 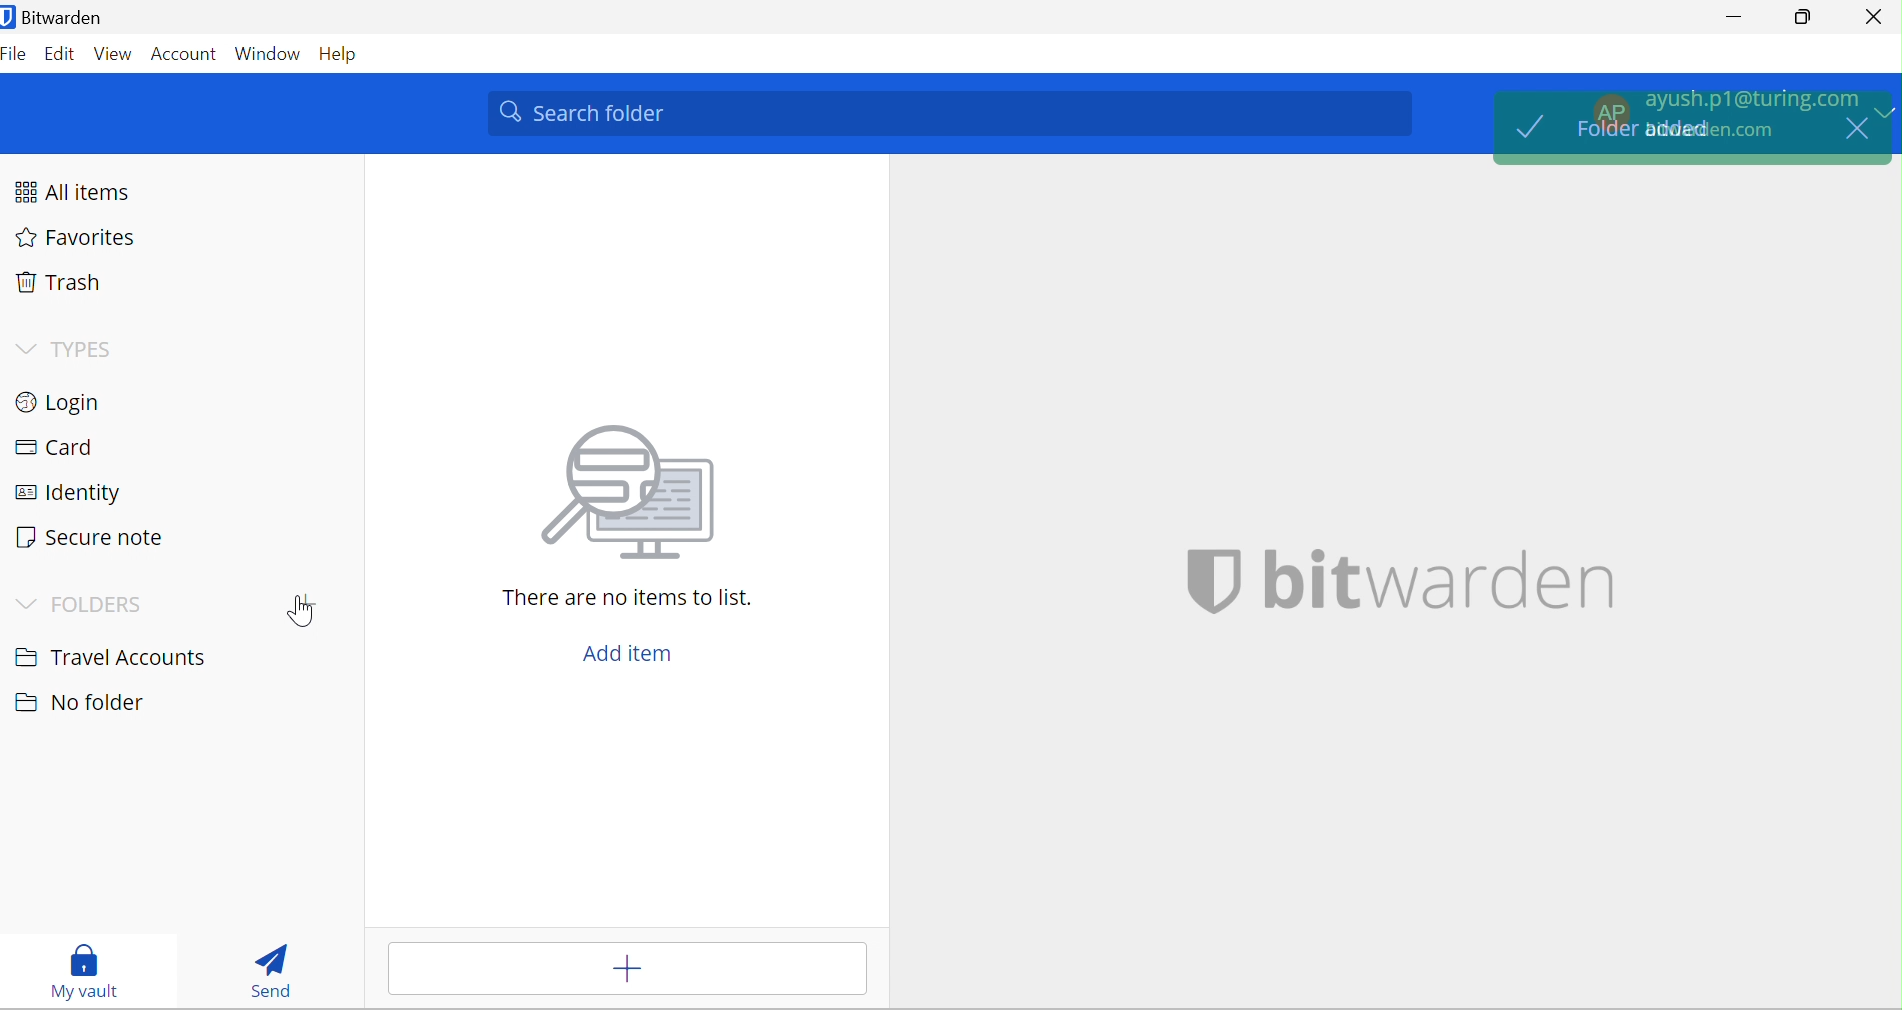 What do you see at coordinates (110, 657) in the screenshot?
I see `Travel Accounts` at bounding box center [110, 657].